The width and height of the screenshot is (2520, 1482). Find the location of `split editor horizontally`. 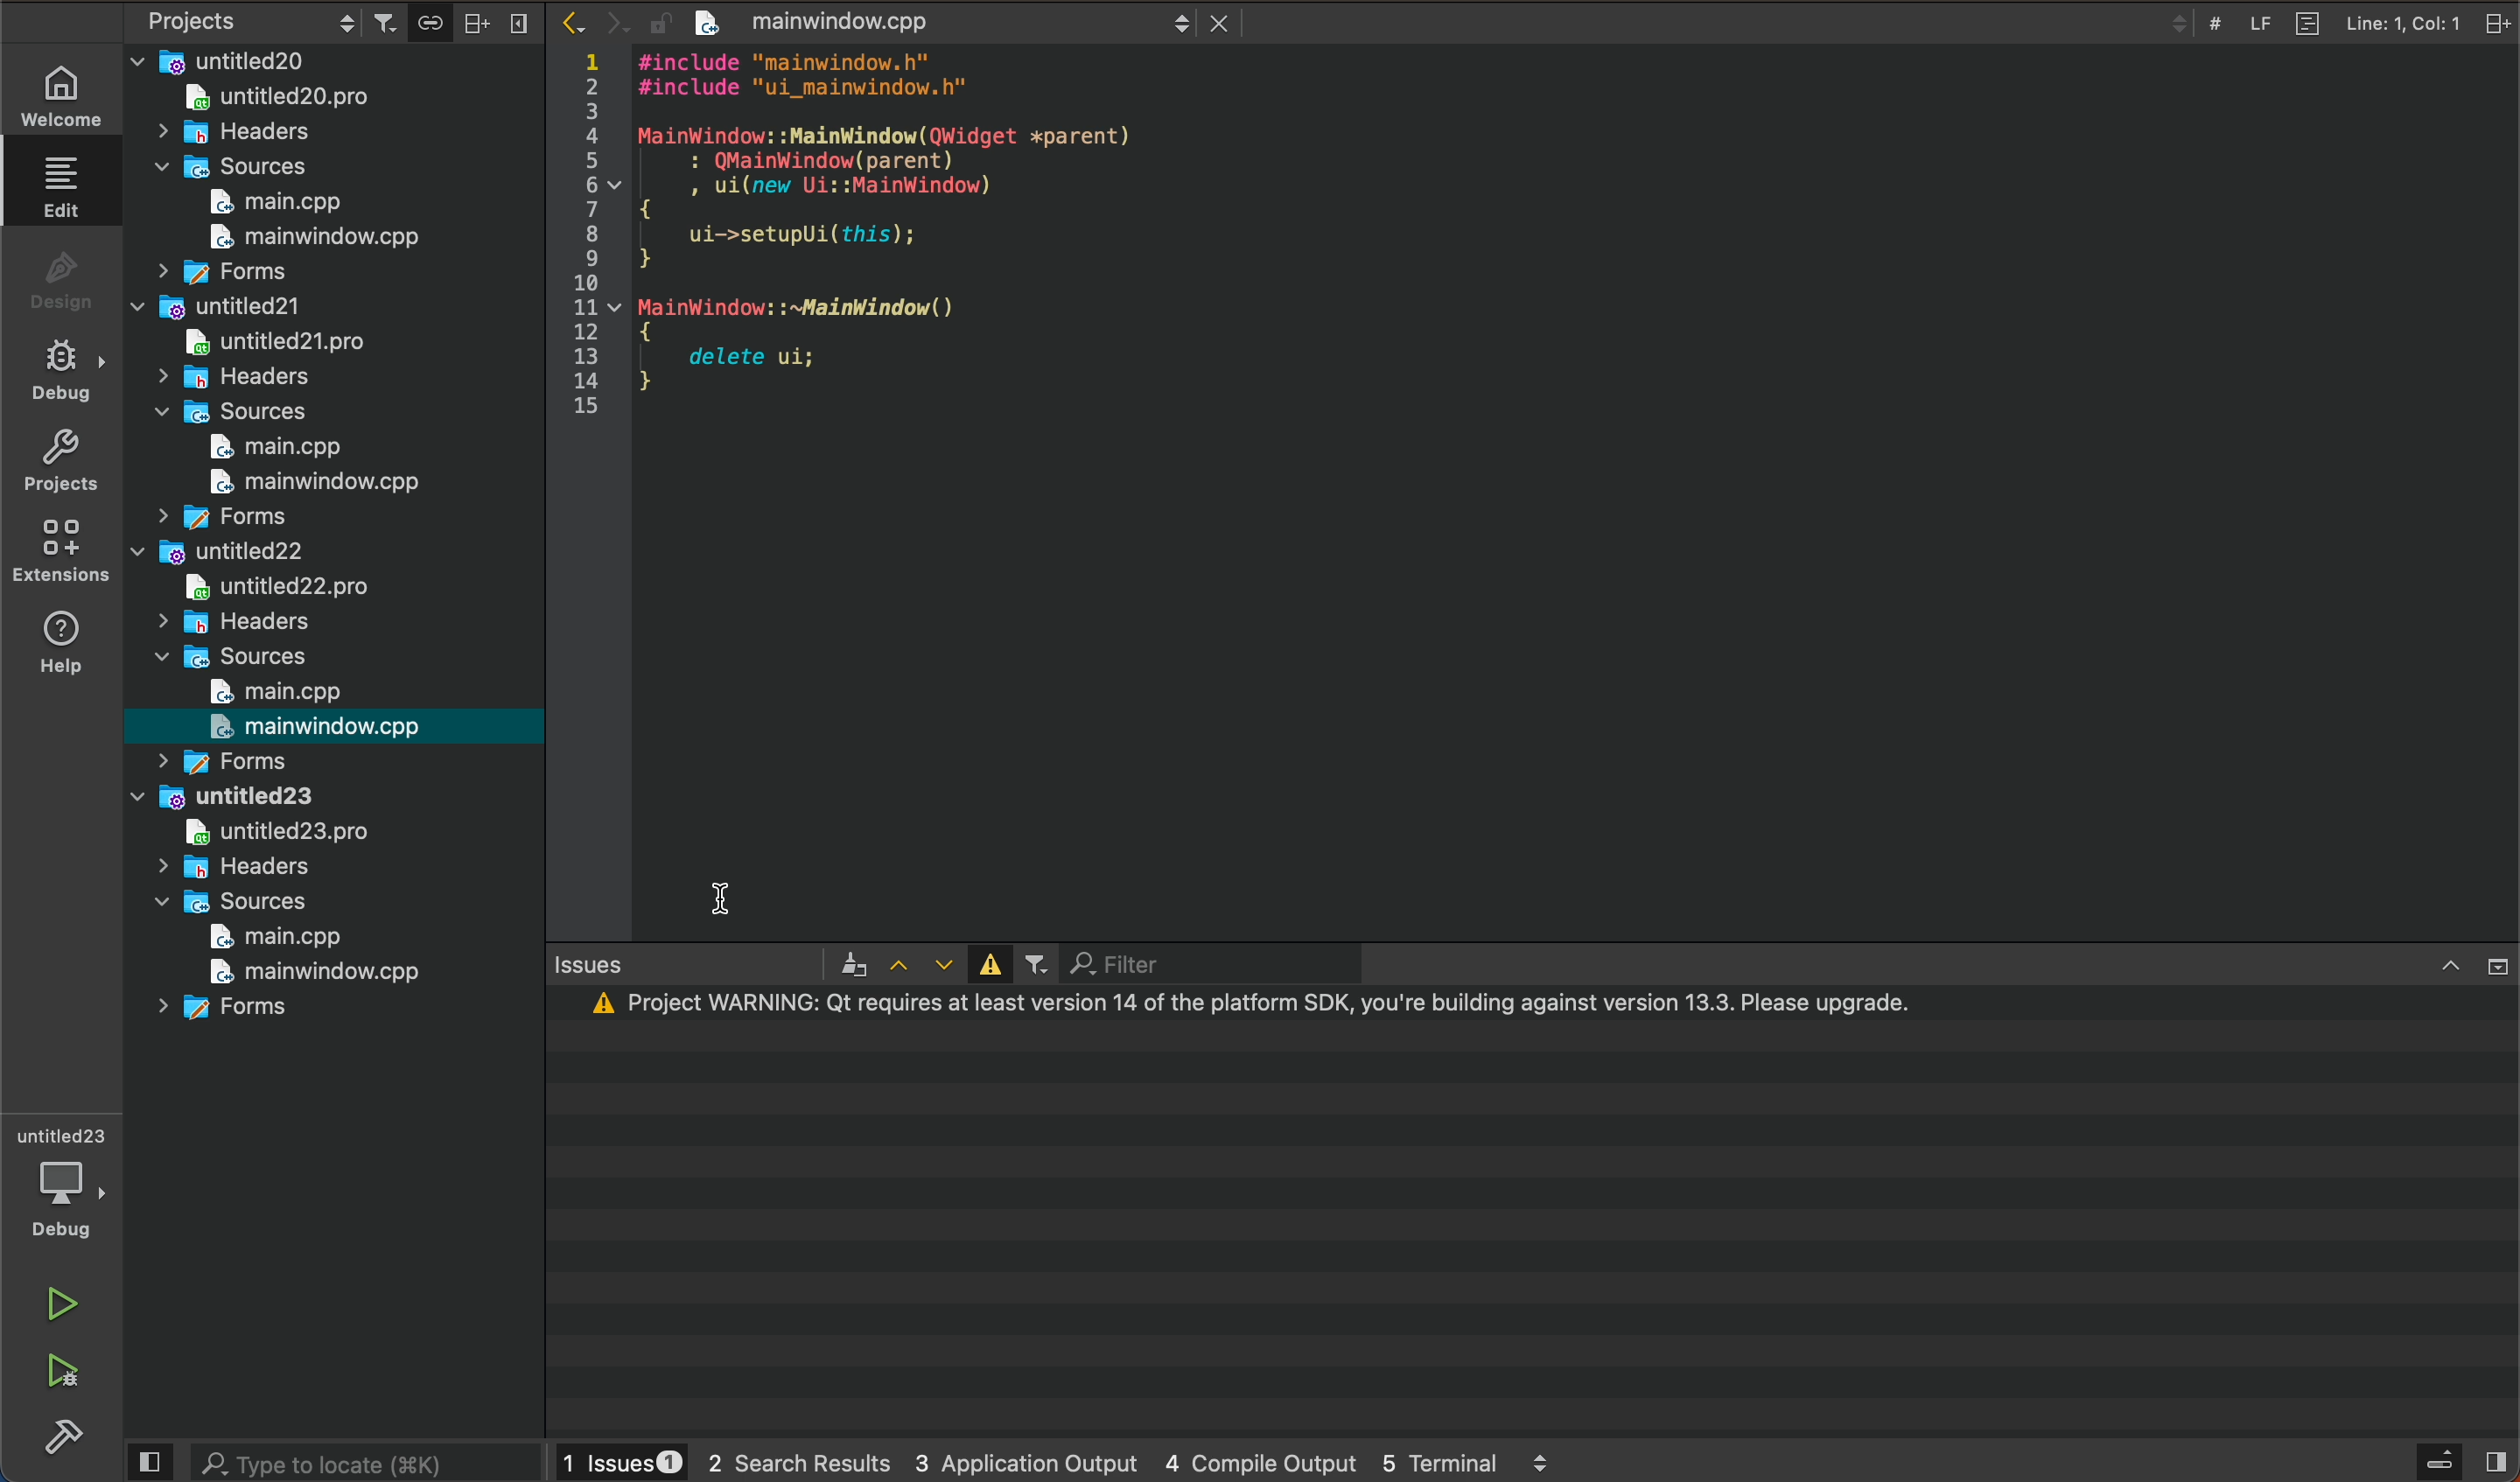

split editor horizontally is located at coordinates (476, 20).